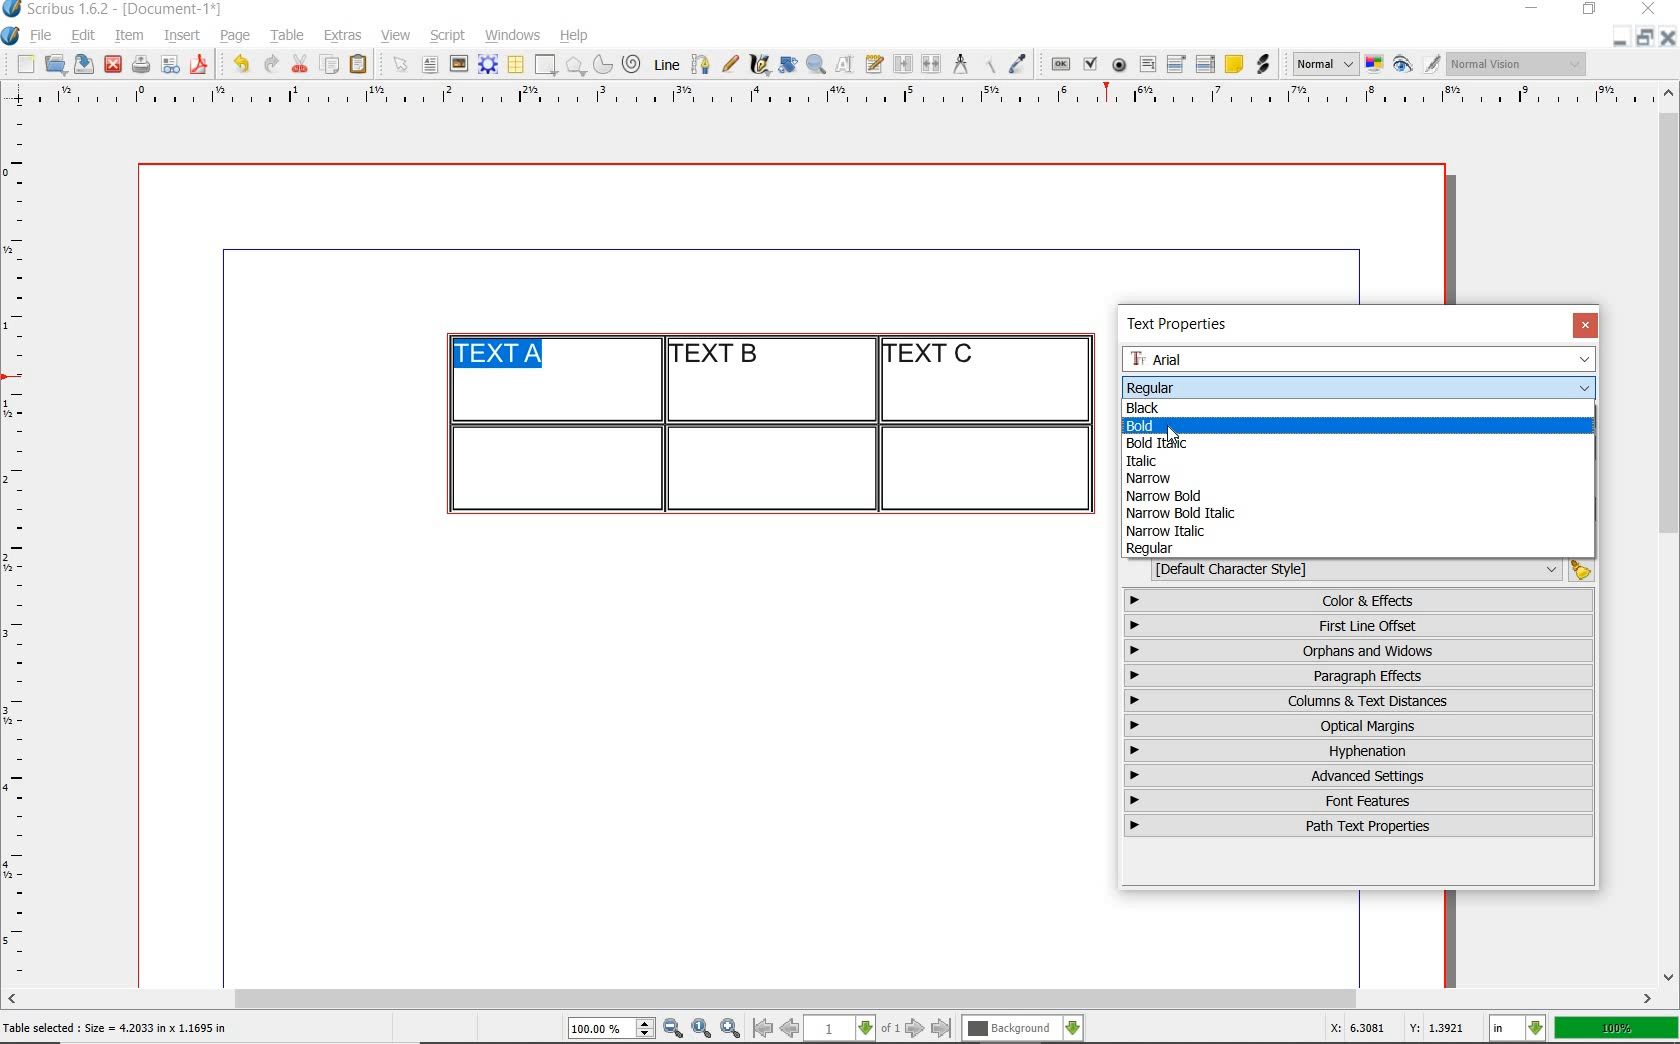  Describe the element at coordinates (1206, 64) in the screenshot. I see `pdf list box` at that location.